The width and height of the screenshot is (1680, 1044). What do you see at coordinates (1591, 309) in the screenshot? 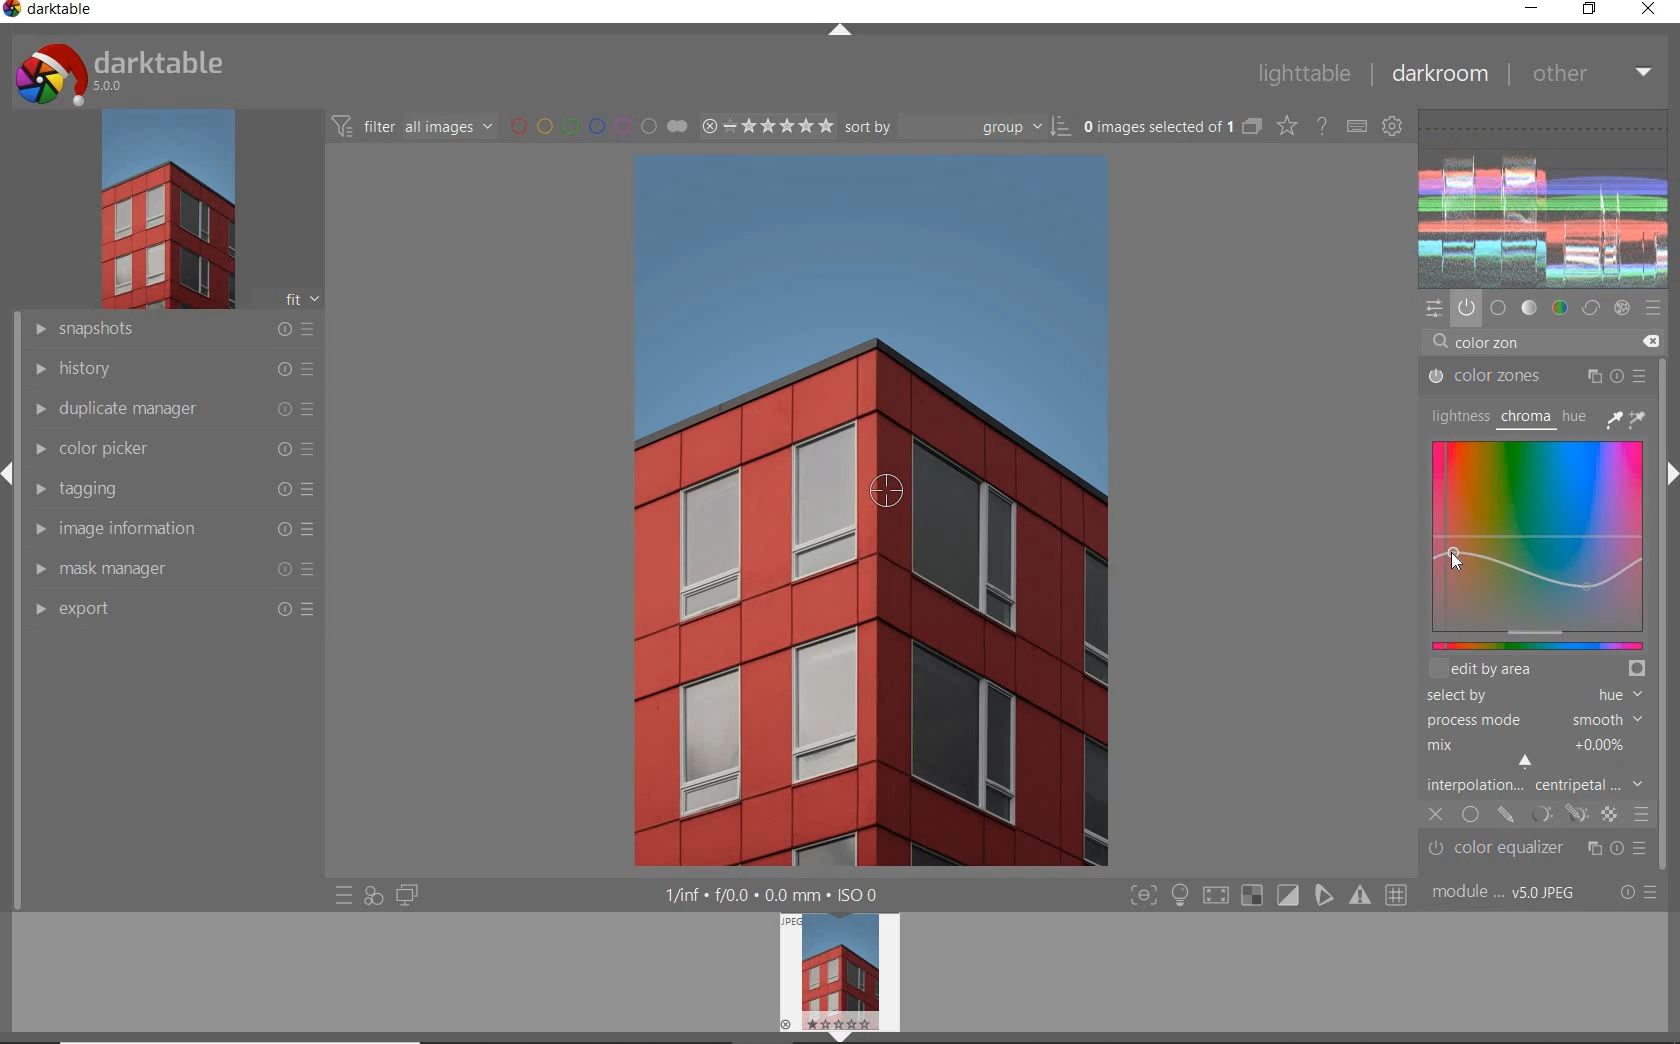
I see `correct` at bounding box center [1591, 309].